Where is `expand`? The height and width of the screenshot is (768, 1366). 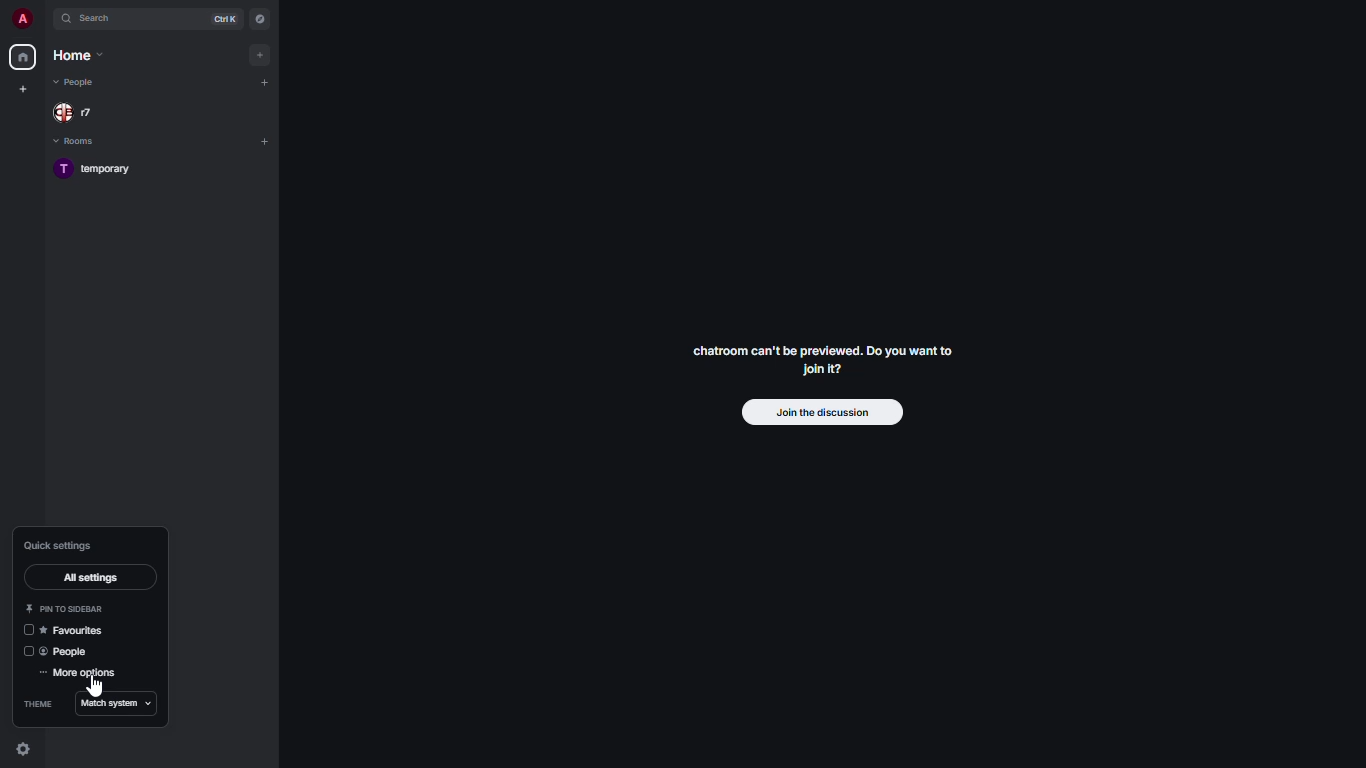
expand is located at coordinates (45, 18).